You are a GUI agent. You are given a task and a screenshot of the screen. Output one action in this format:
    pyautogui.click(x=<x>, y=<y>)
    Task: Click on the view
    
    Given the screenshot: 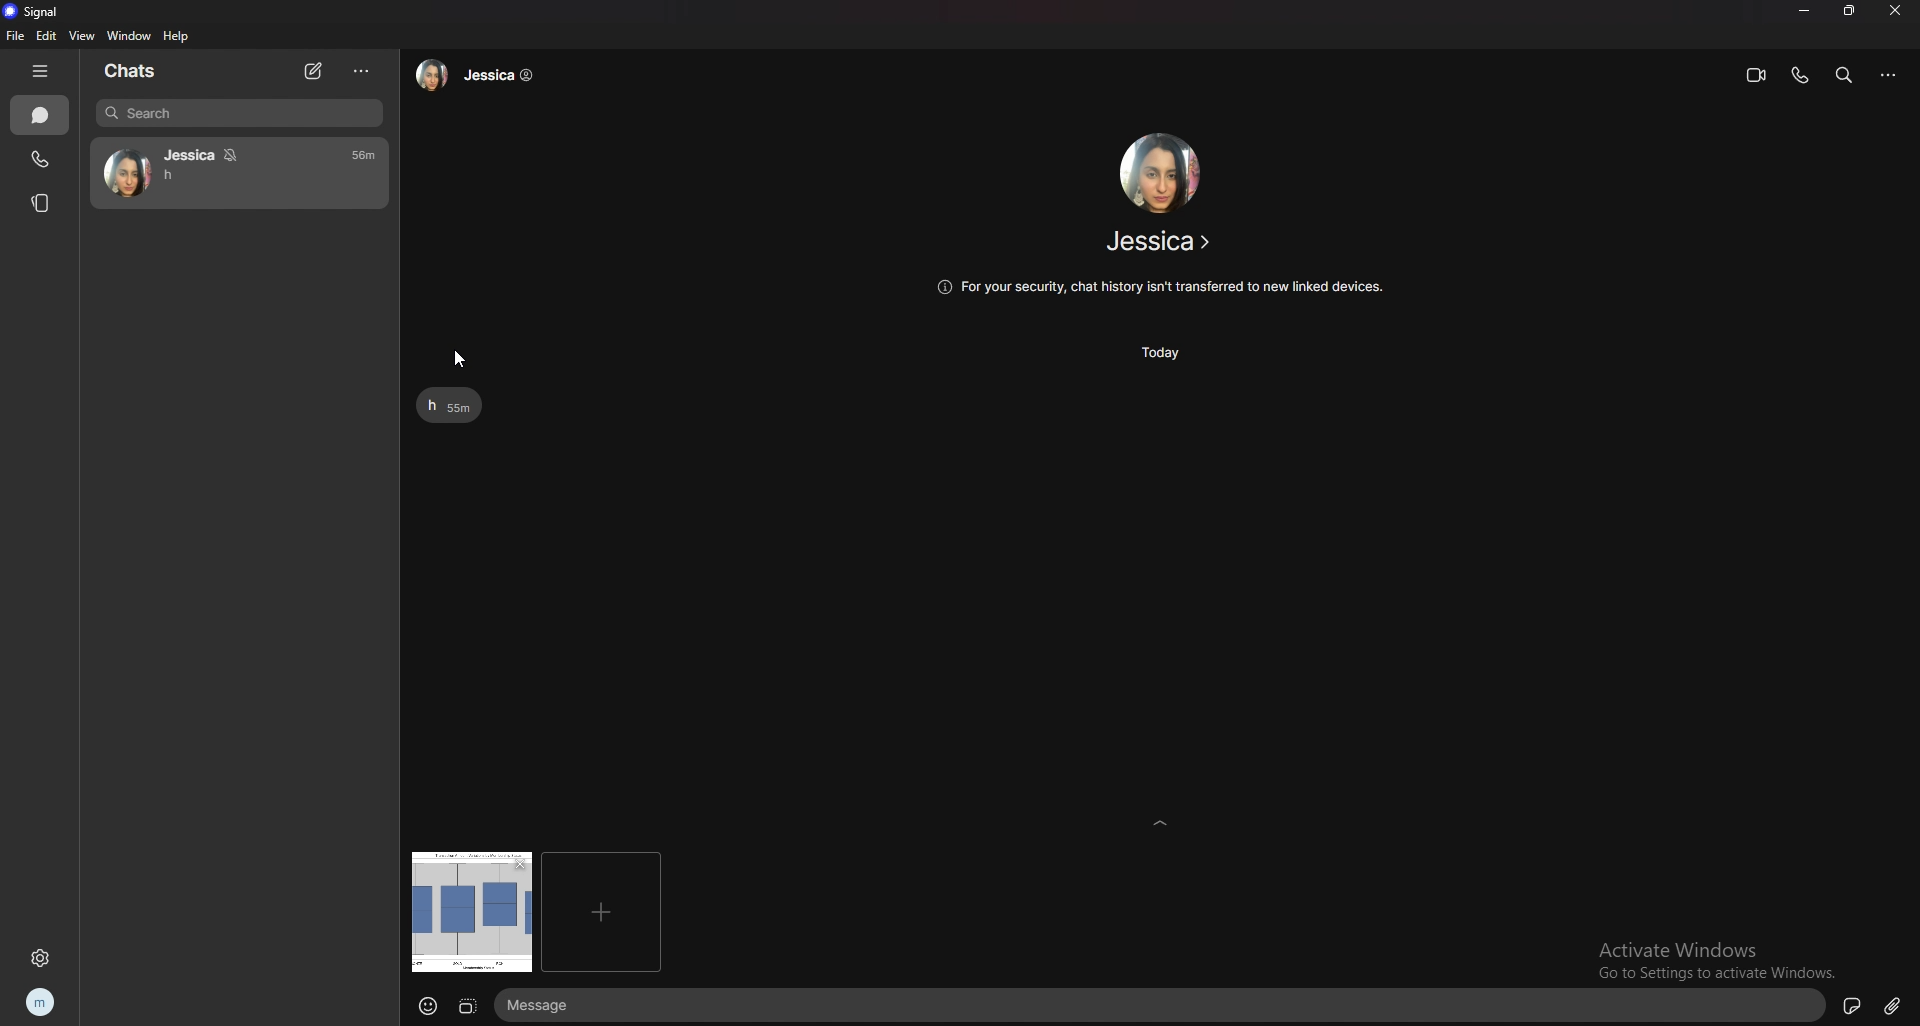 What is the action you would take?
    pyautogui.click(x=83, y=36)
    